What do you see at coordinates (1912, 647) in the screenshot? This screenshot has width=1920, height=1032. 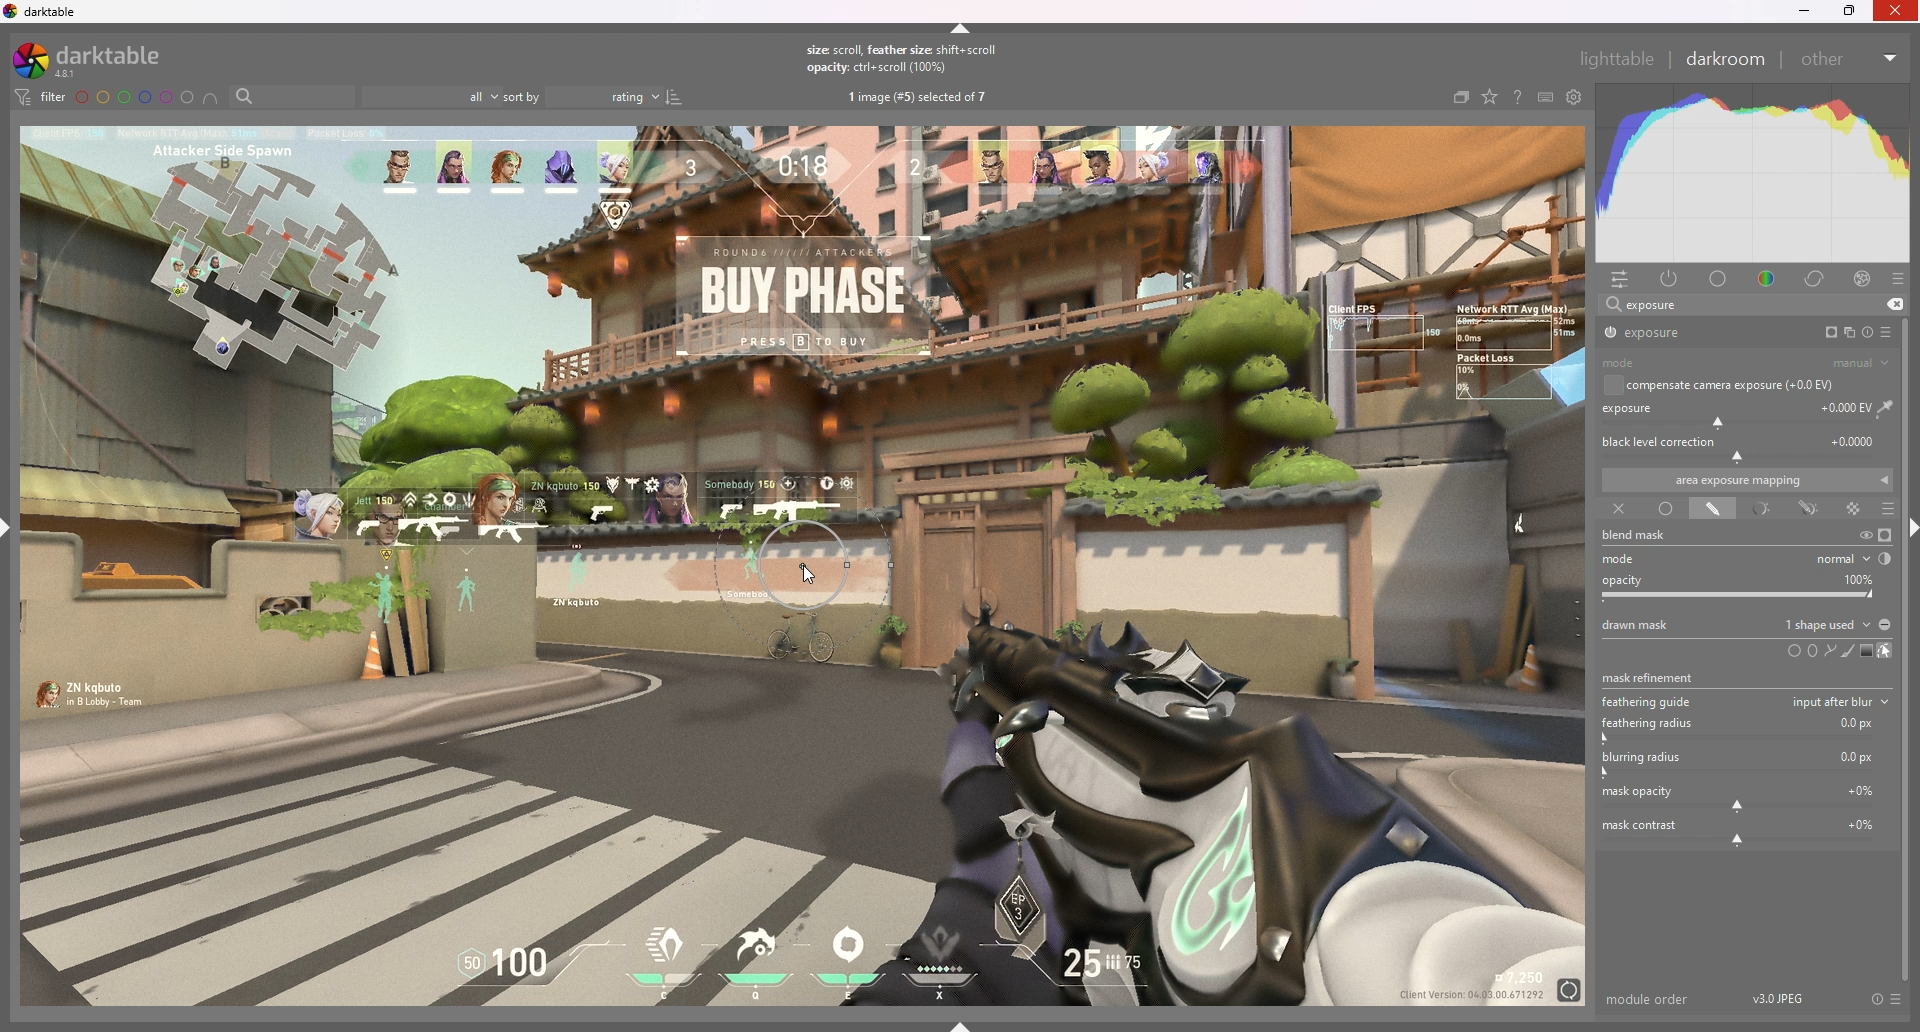 I see `scroll bar` at bounding box center [1912, 647].